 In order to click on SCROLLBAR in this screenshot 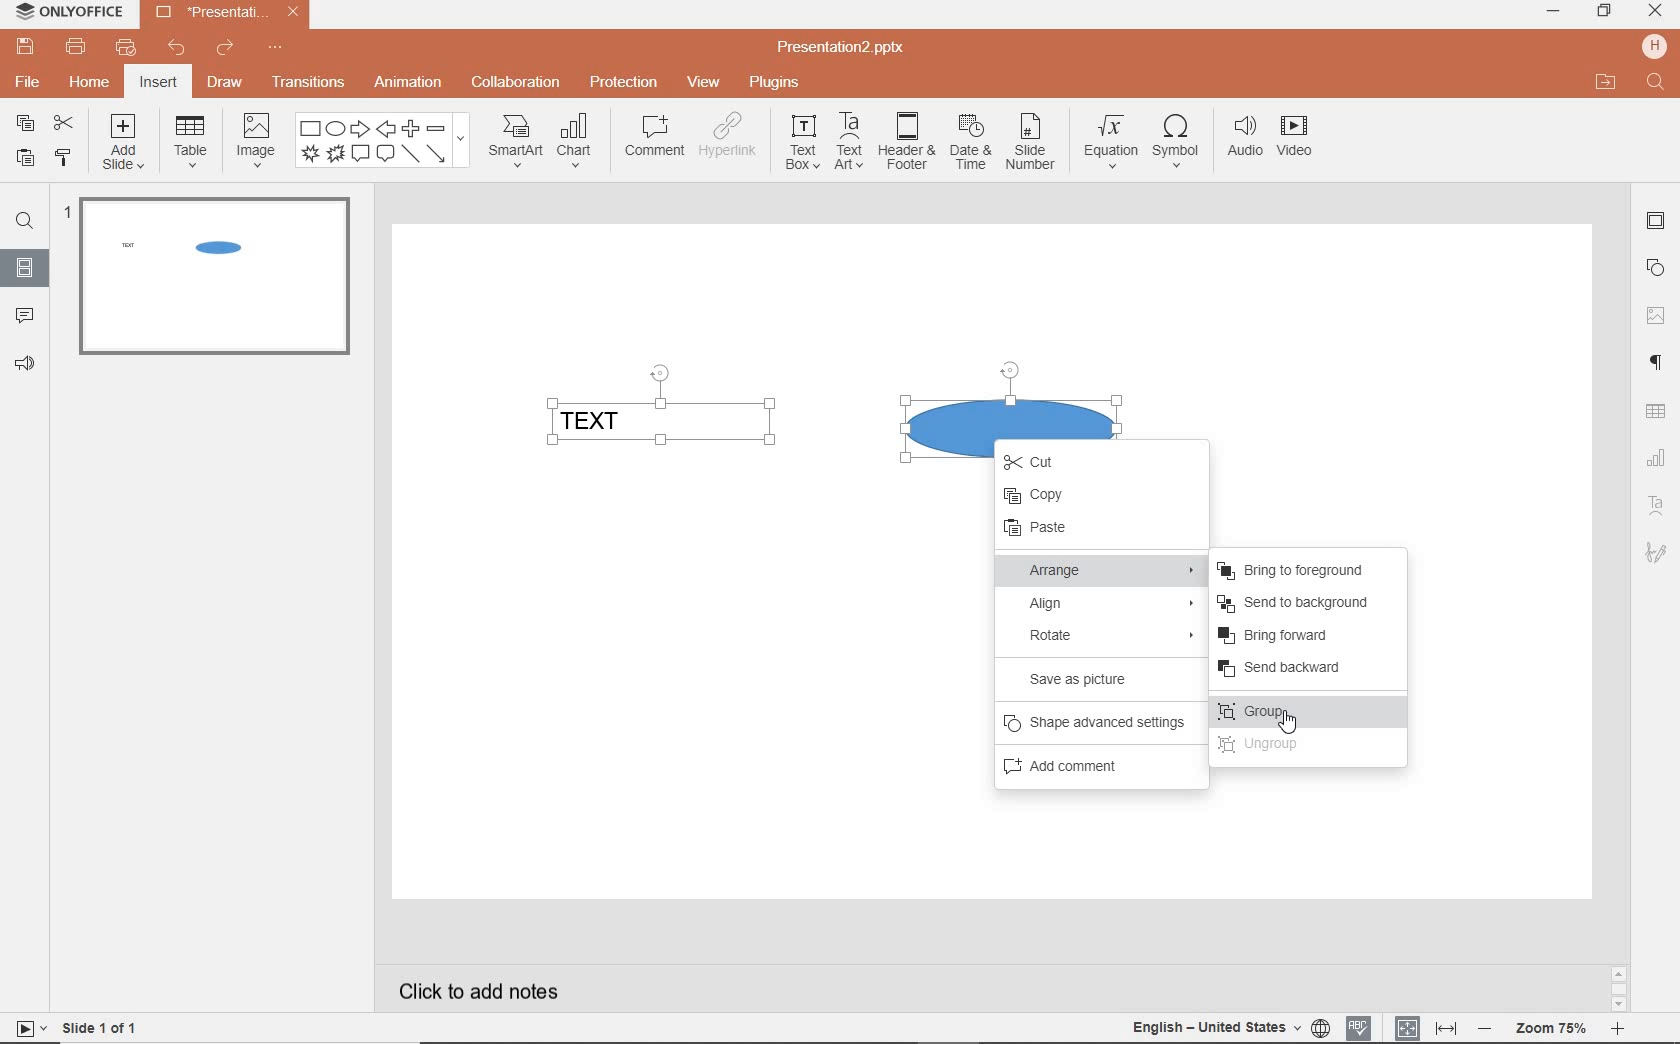, I will do `click(1619, 987)`.